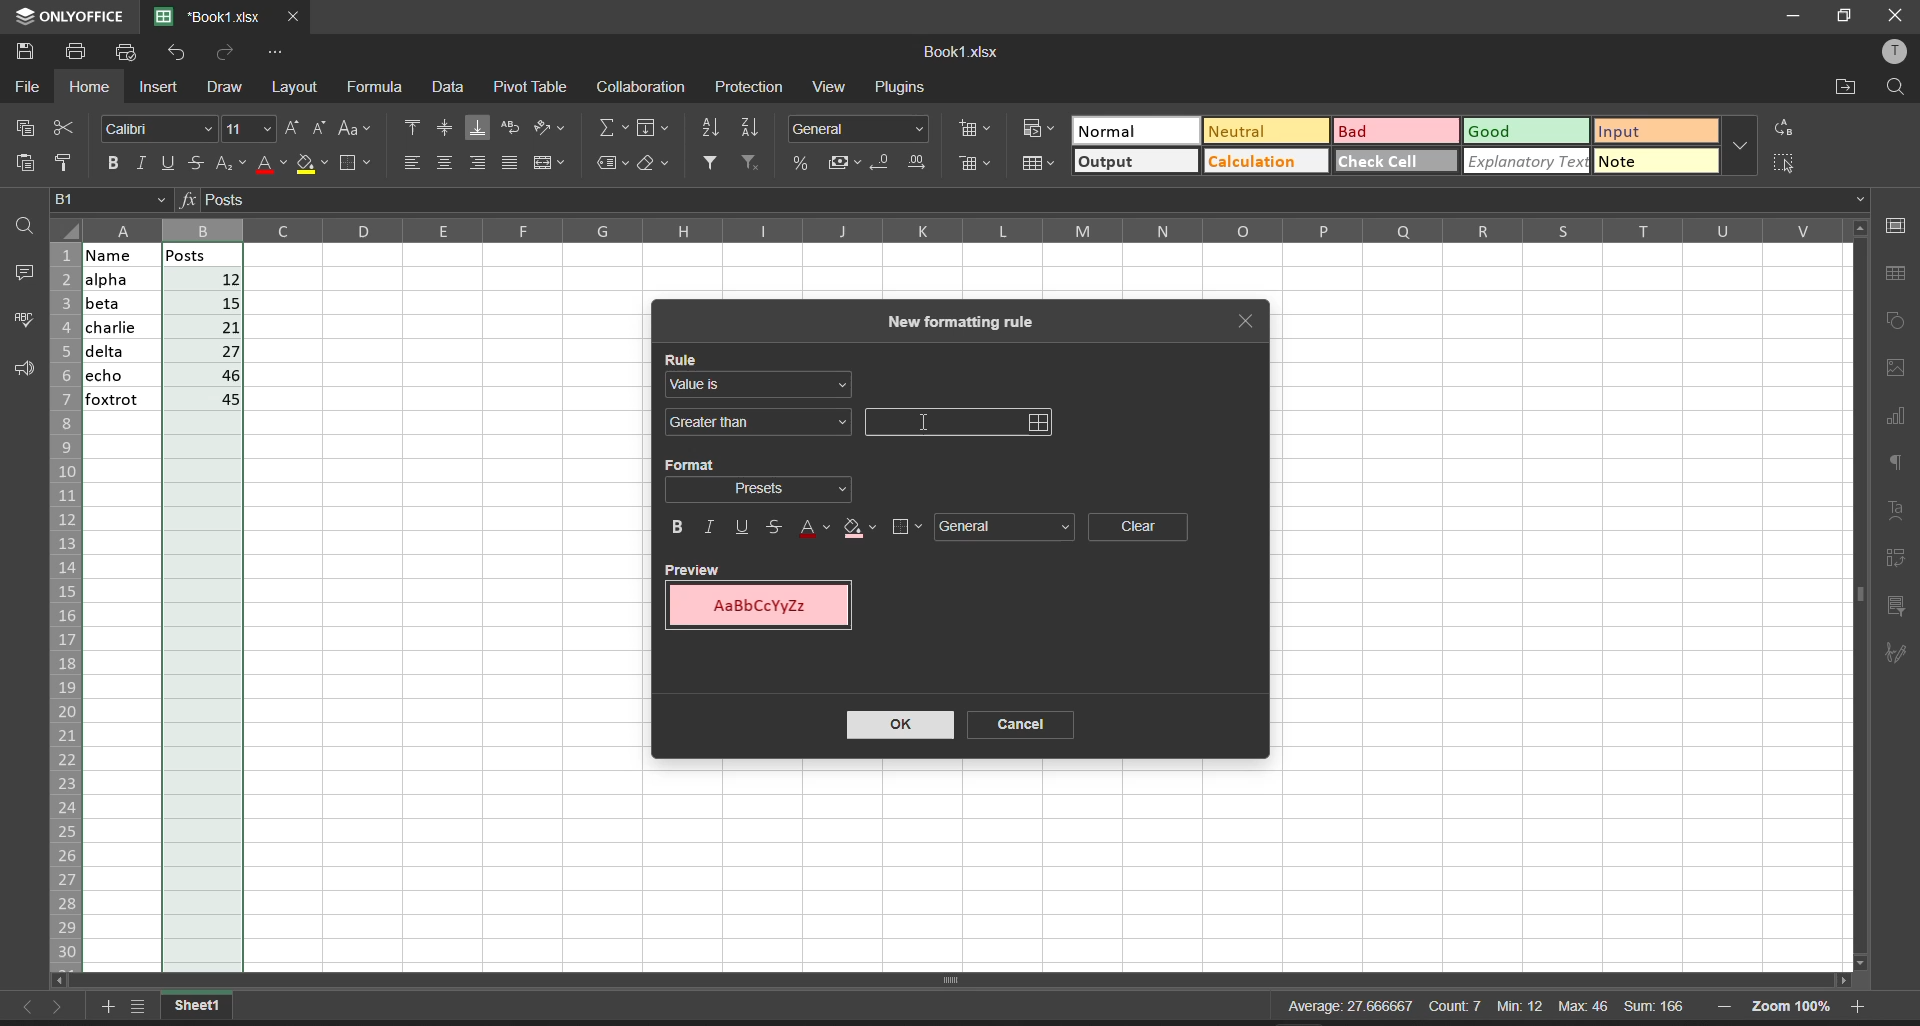 The width and height of the screenshot is (1920, 1026). Describe the element at coordinates (1861, 1005) in the screenshot. I see `zoom in` at that location.